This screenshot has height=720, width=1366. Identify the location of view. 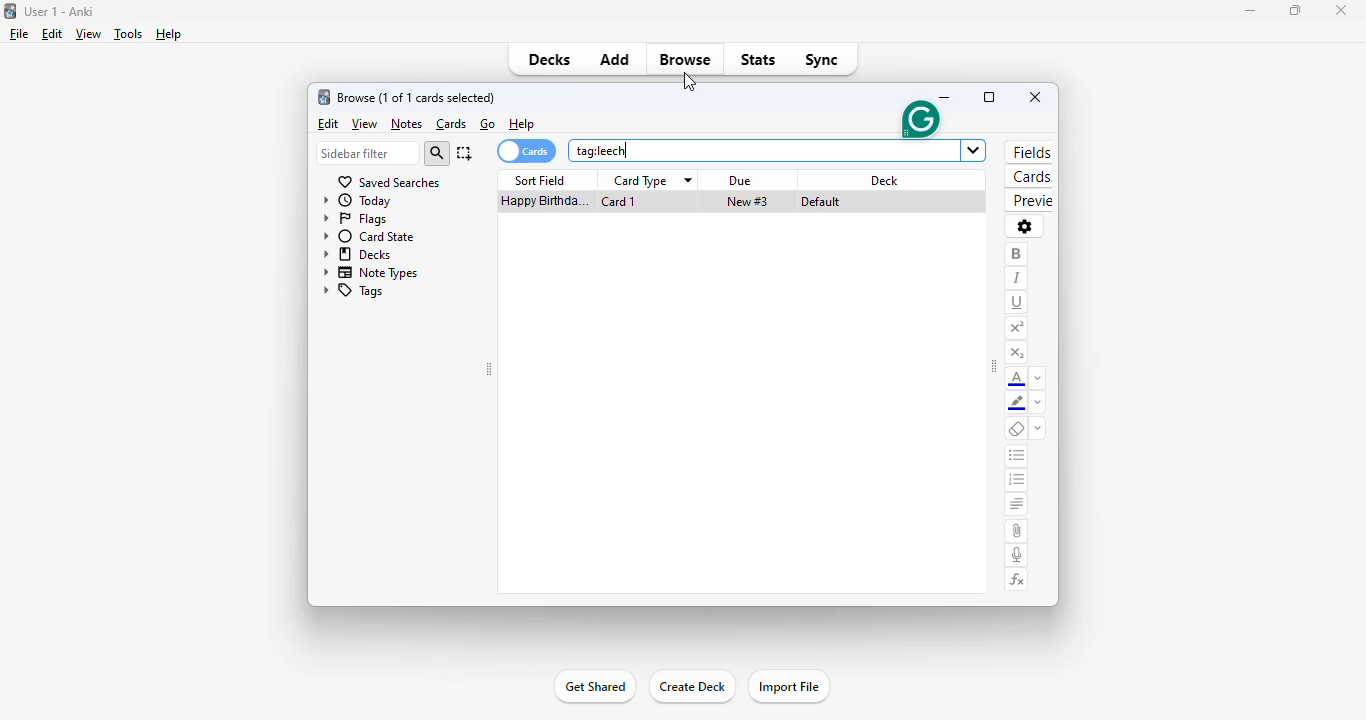
(89, 34).